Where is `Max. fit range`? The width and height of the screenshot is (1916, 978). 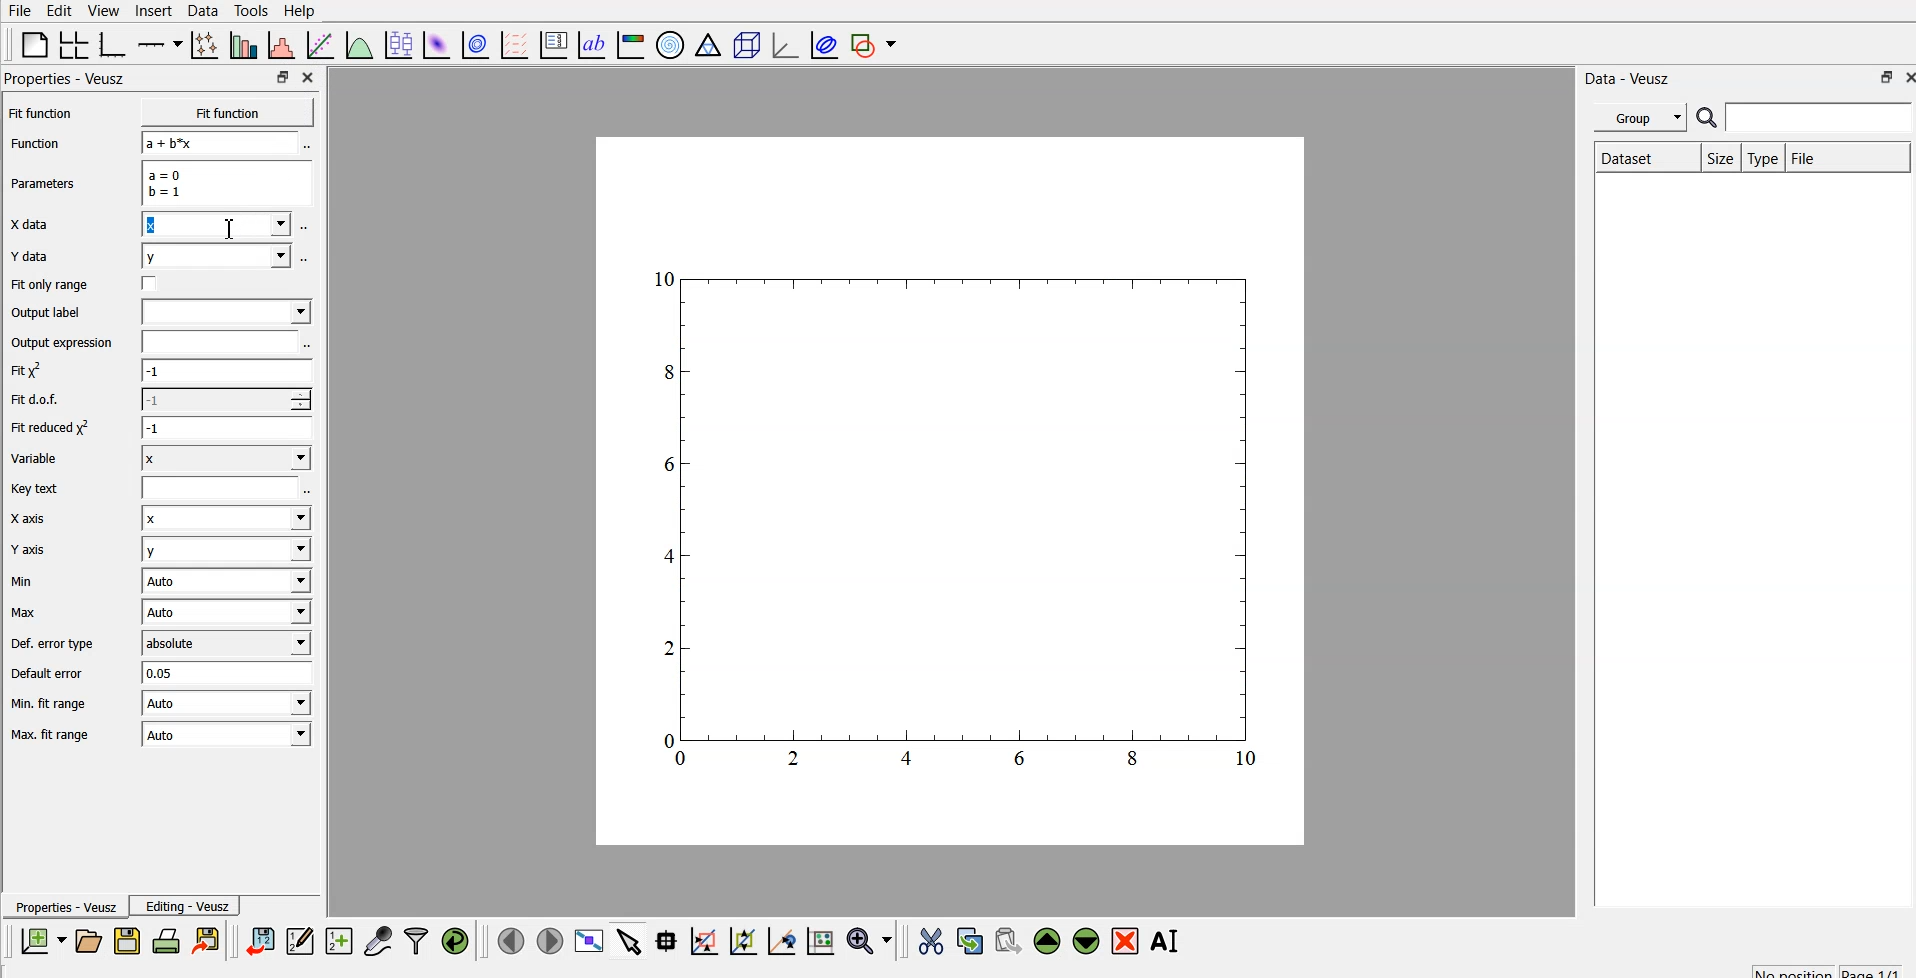 Max. fit range is located at coordinates (51, 736).